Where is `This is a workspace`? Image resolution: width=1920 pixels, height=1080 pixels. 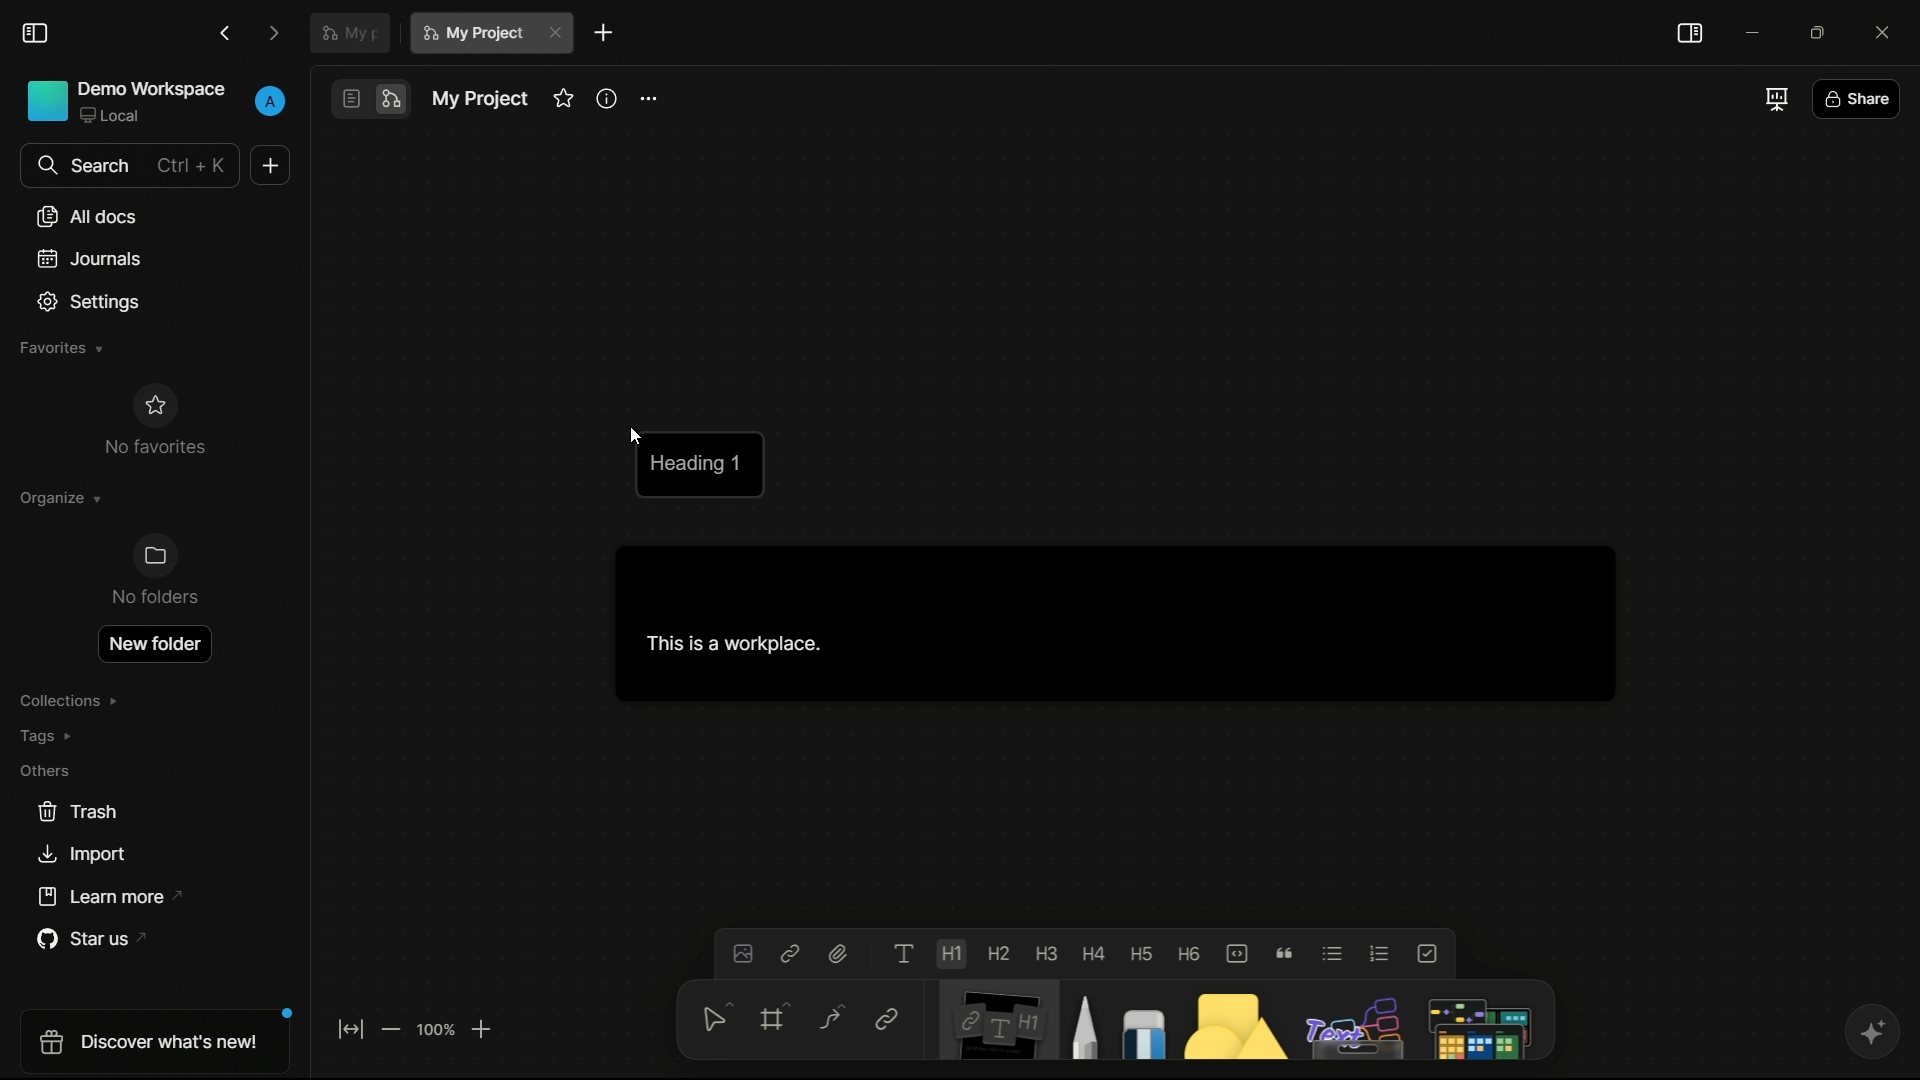 This is a workspace is located at coordinates (1109, 624).